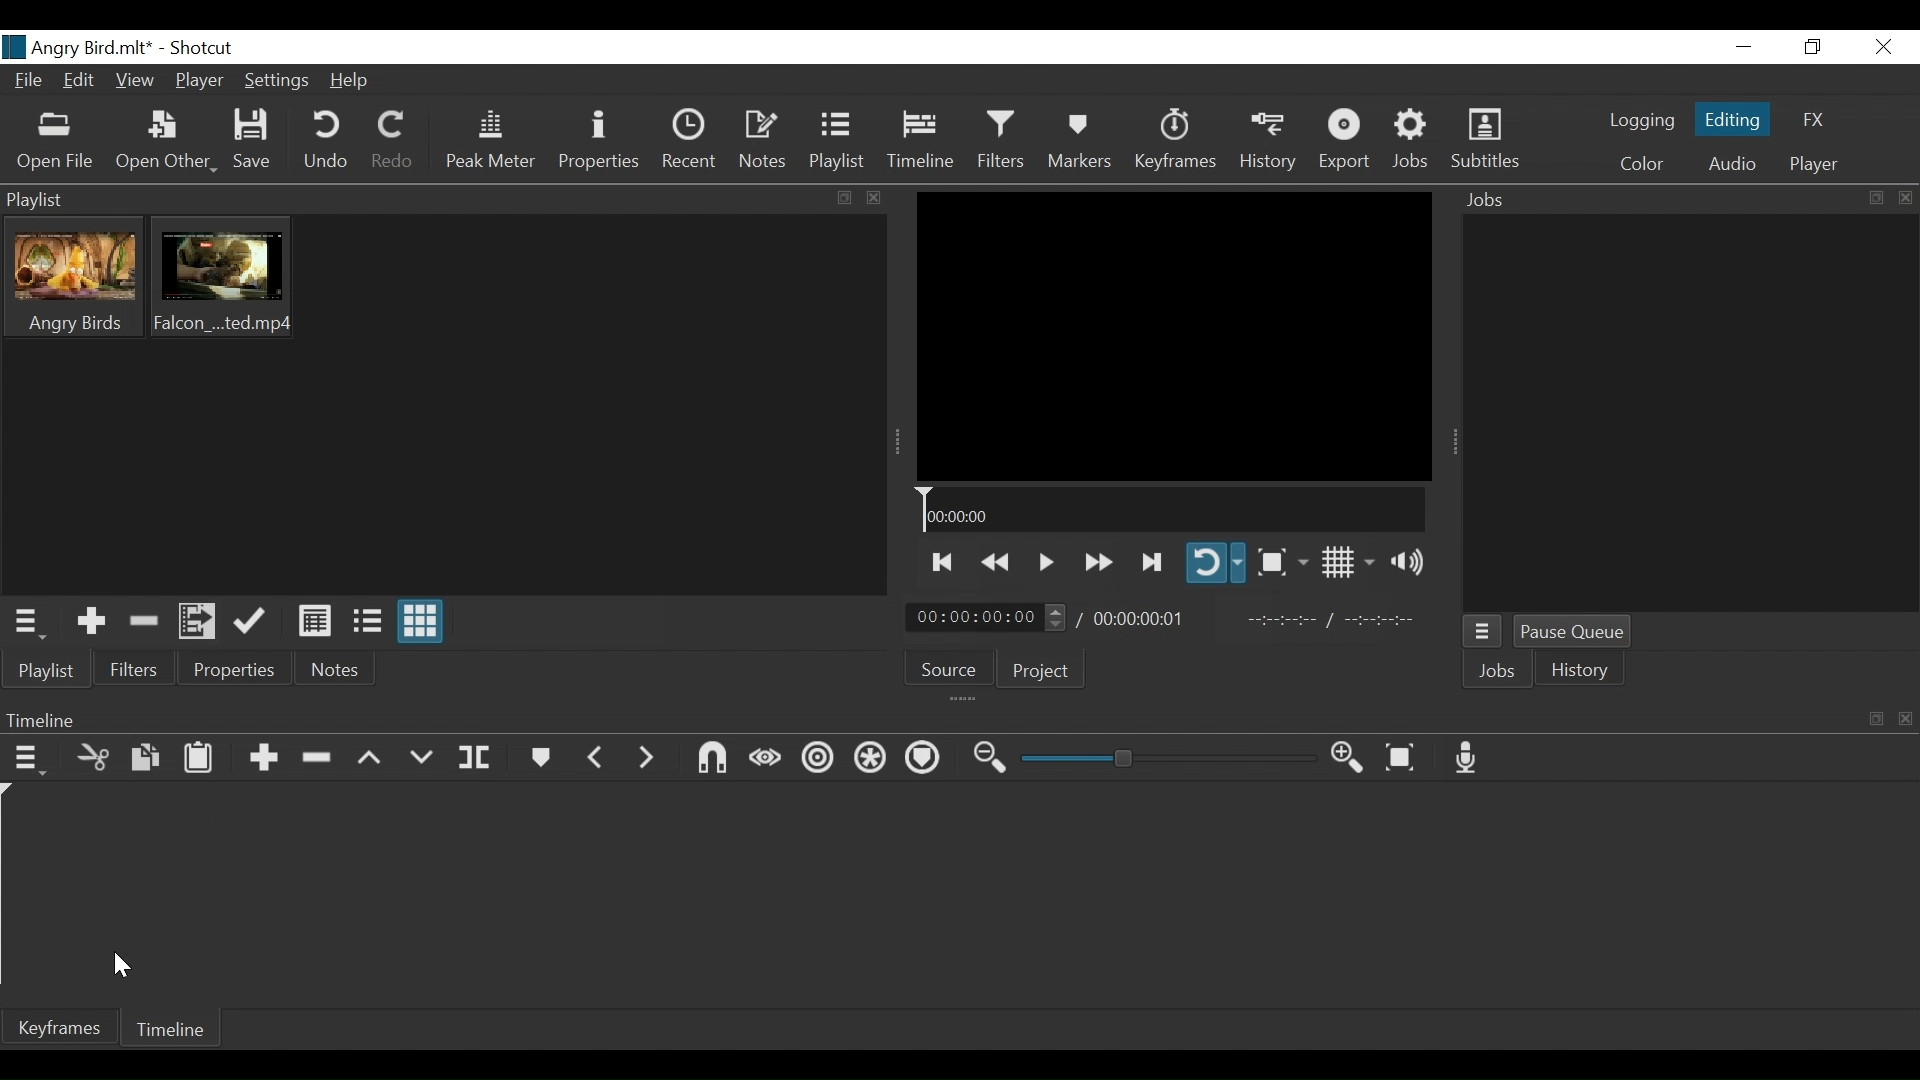 Image resolution: width=1920 pixels, height=1080 pixels. I want to click on Show volume control, so click(1405, 563).